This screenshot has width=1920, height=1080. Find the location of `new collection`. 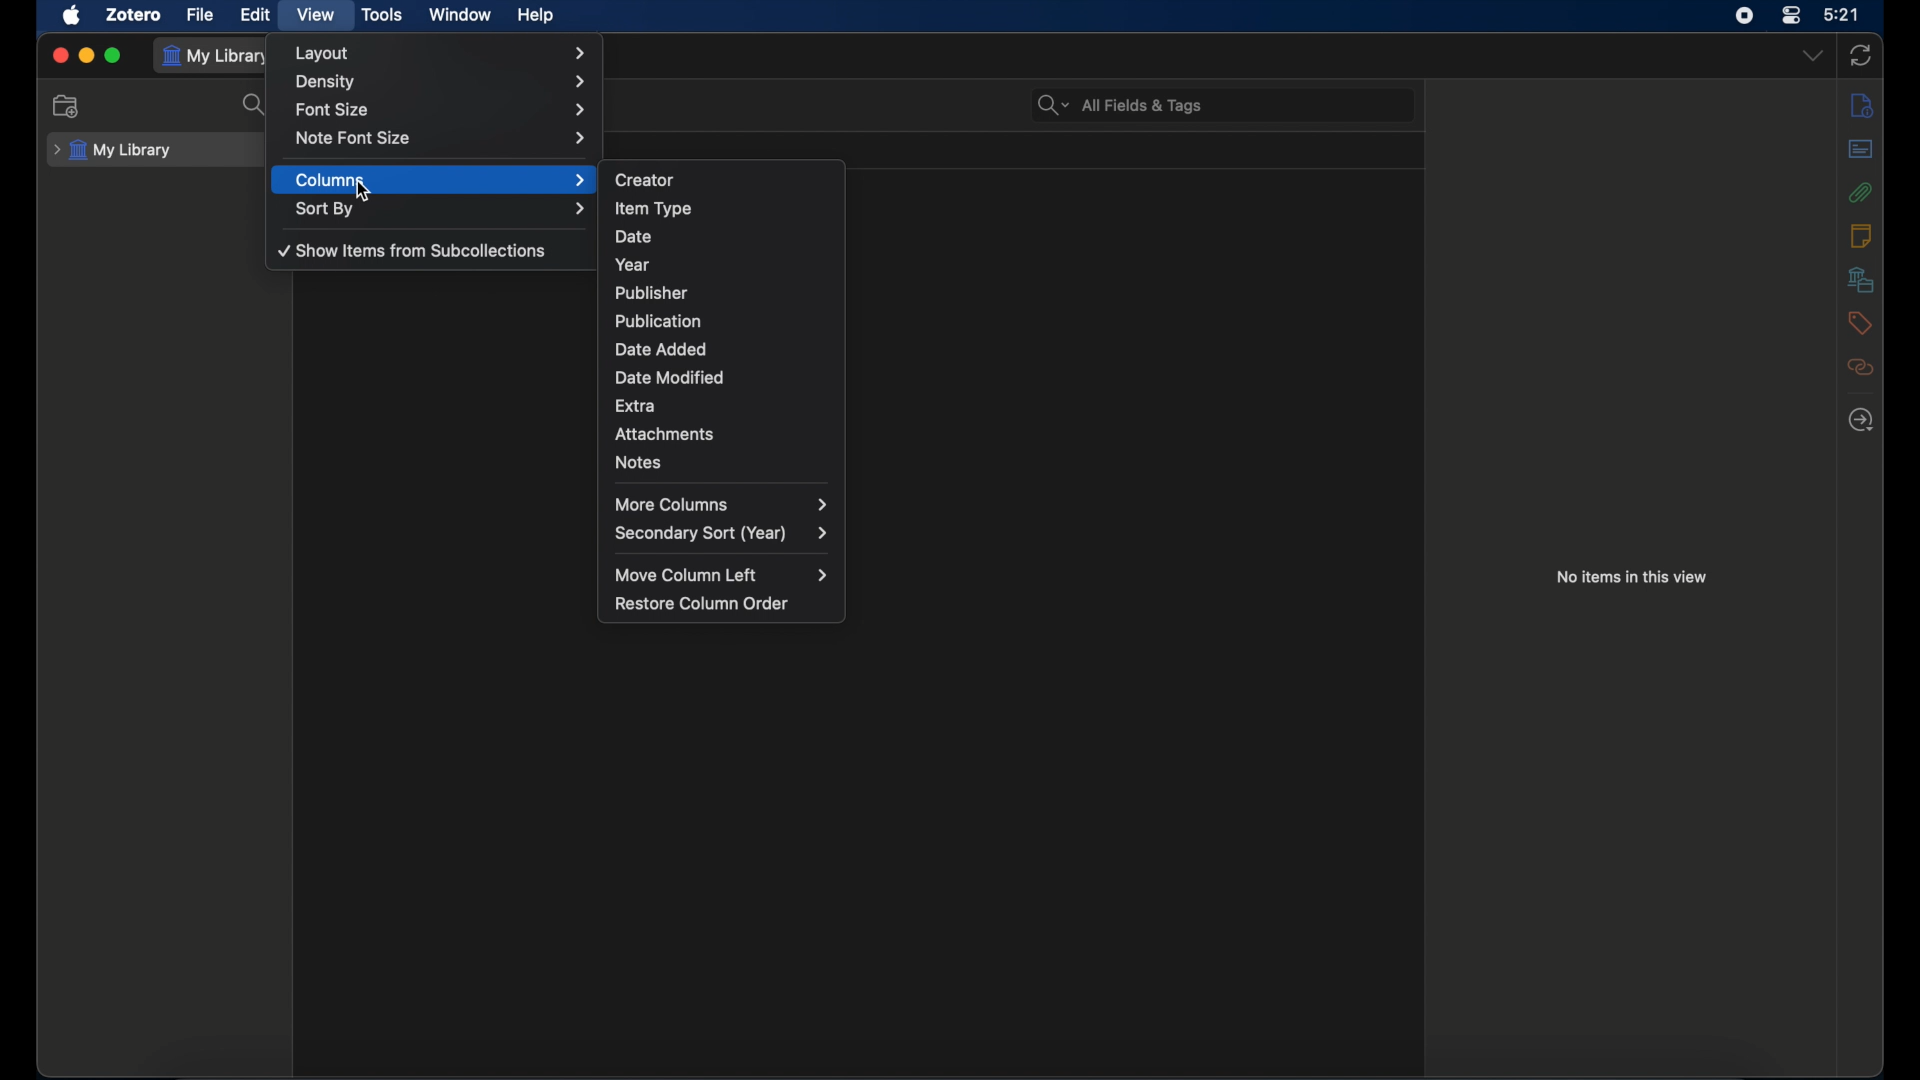

new collection is located at coordinates (67, 105).